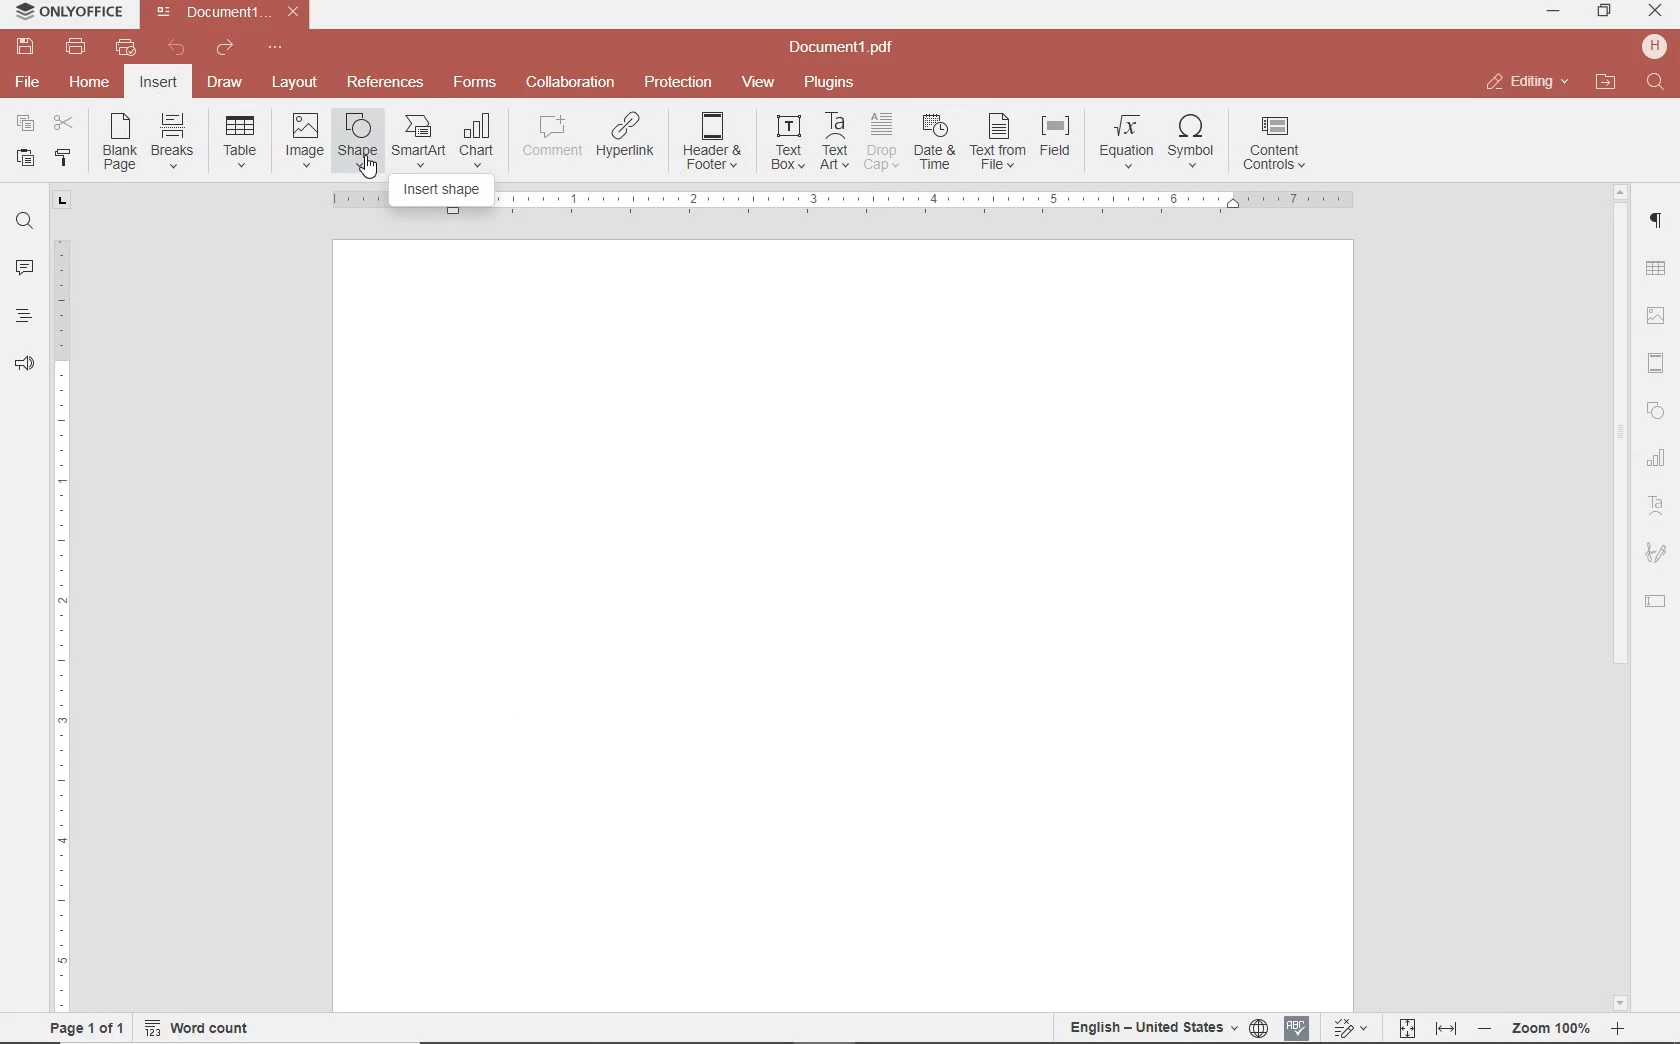 This screenshot has height=1044, width=1680. What do you see at coordinates (833, 83) in the screenshot?
I see `plugins` at bounding box center [833, 83].